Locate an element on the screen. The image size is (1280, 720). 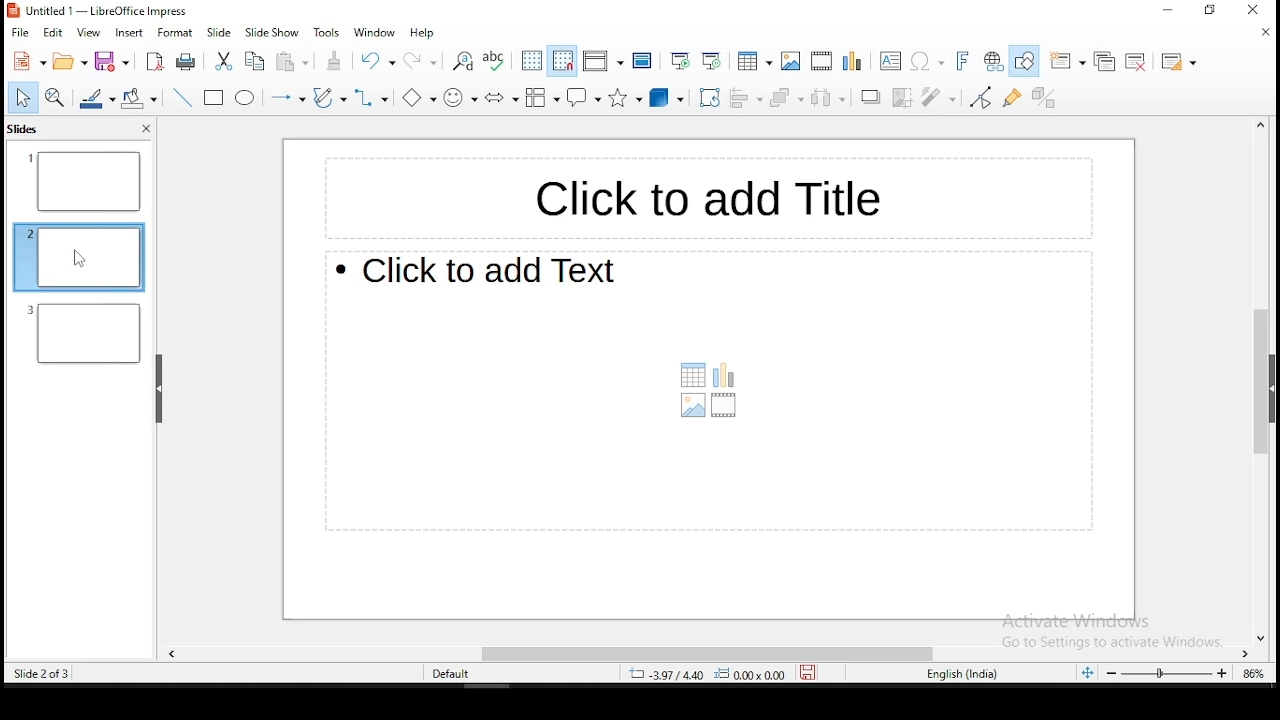
text box is located at coordinates (709, 392).